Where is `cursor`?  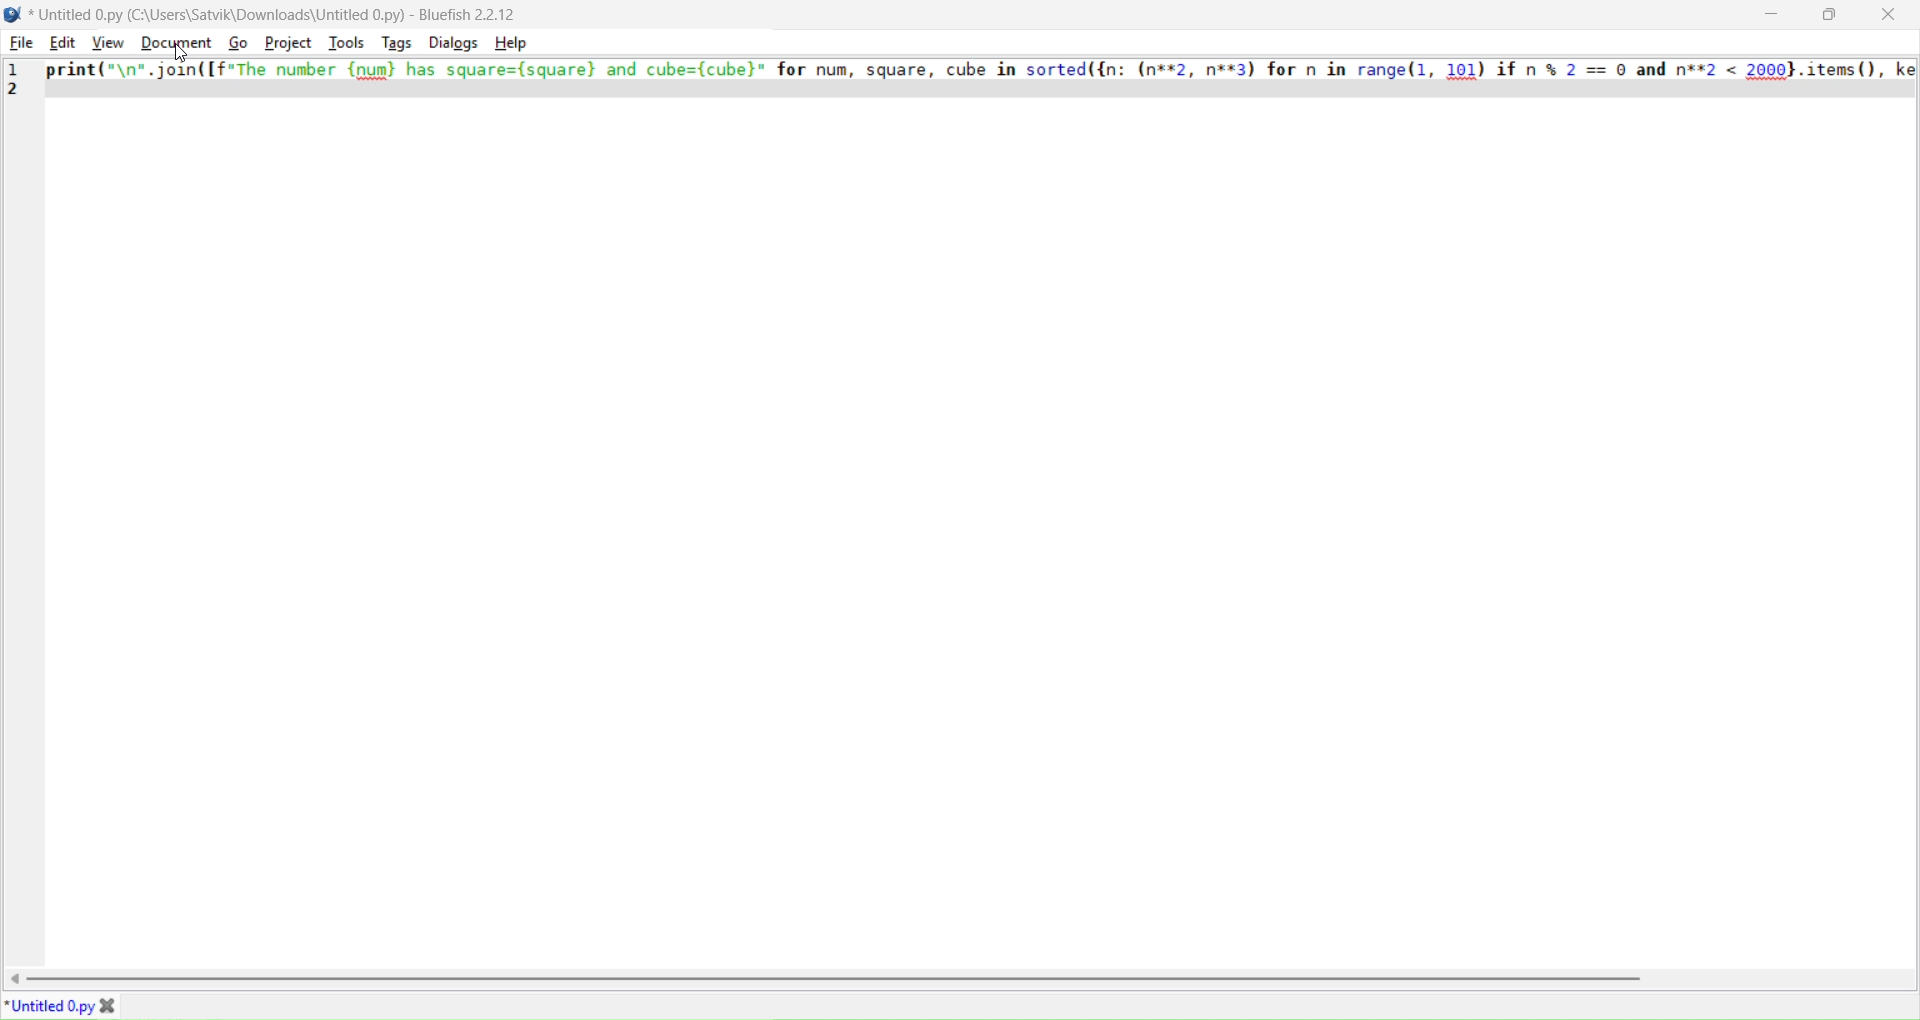
cursor is located at coordinates (183, 55).